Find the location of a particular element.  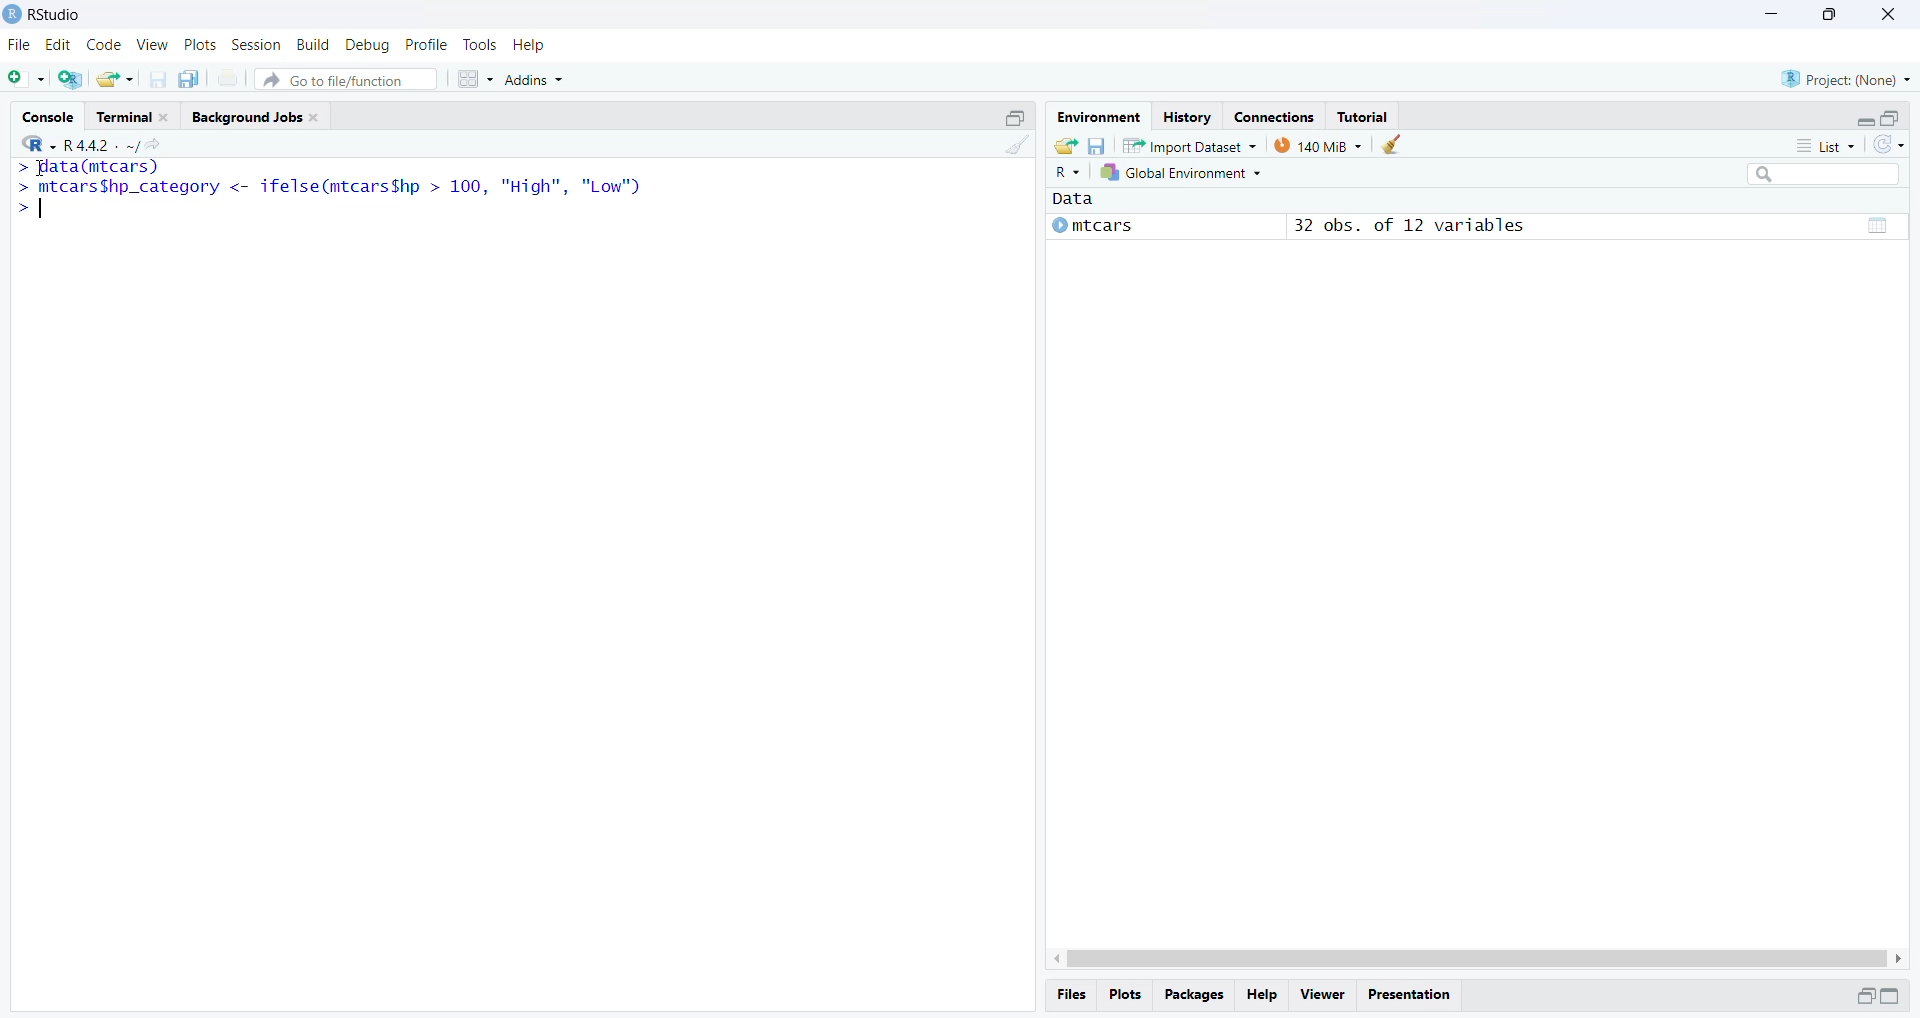

Open an existing file (Ctrl + O) is located at coordinates (117, 79).